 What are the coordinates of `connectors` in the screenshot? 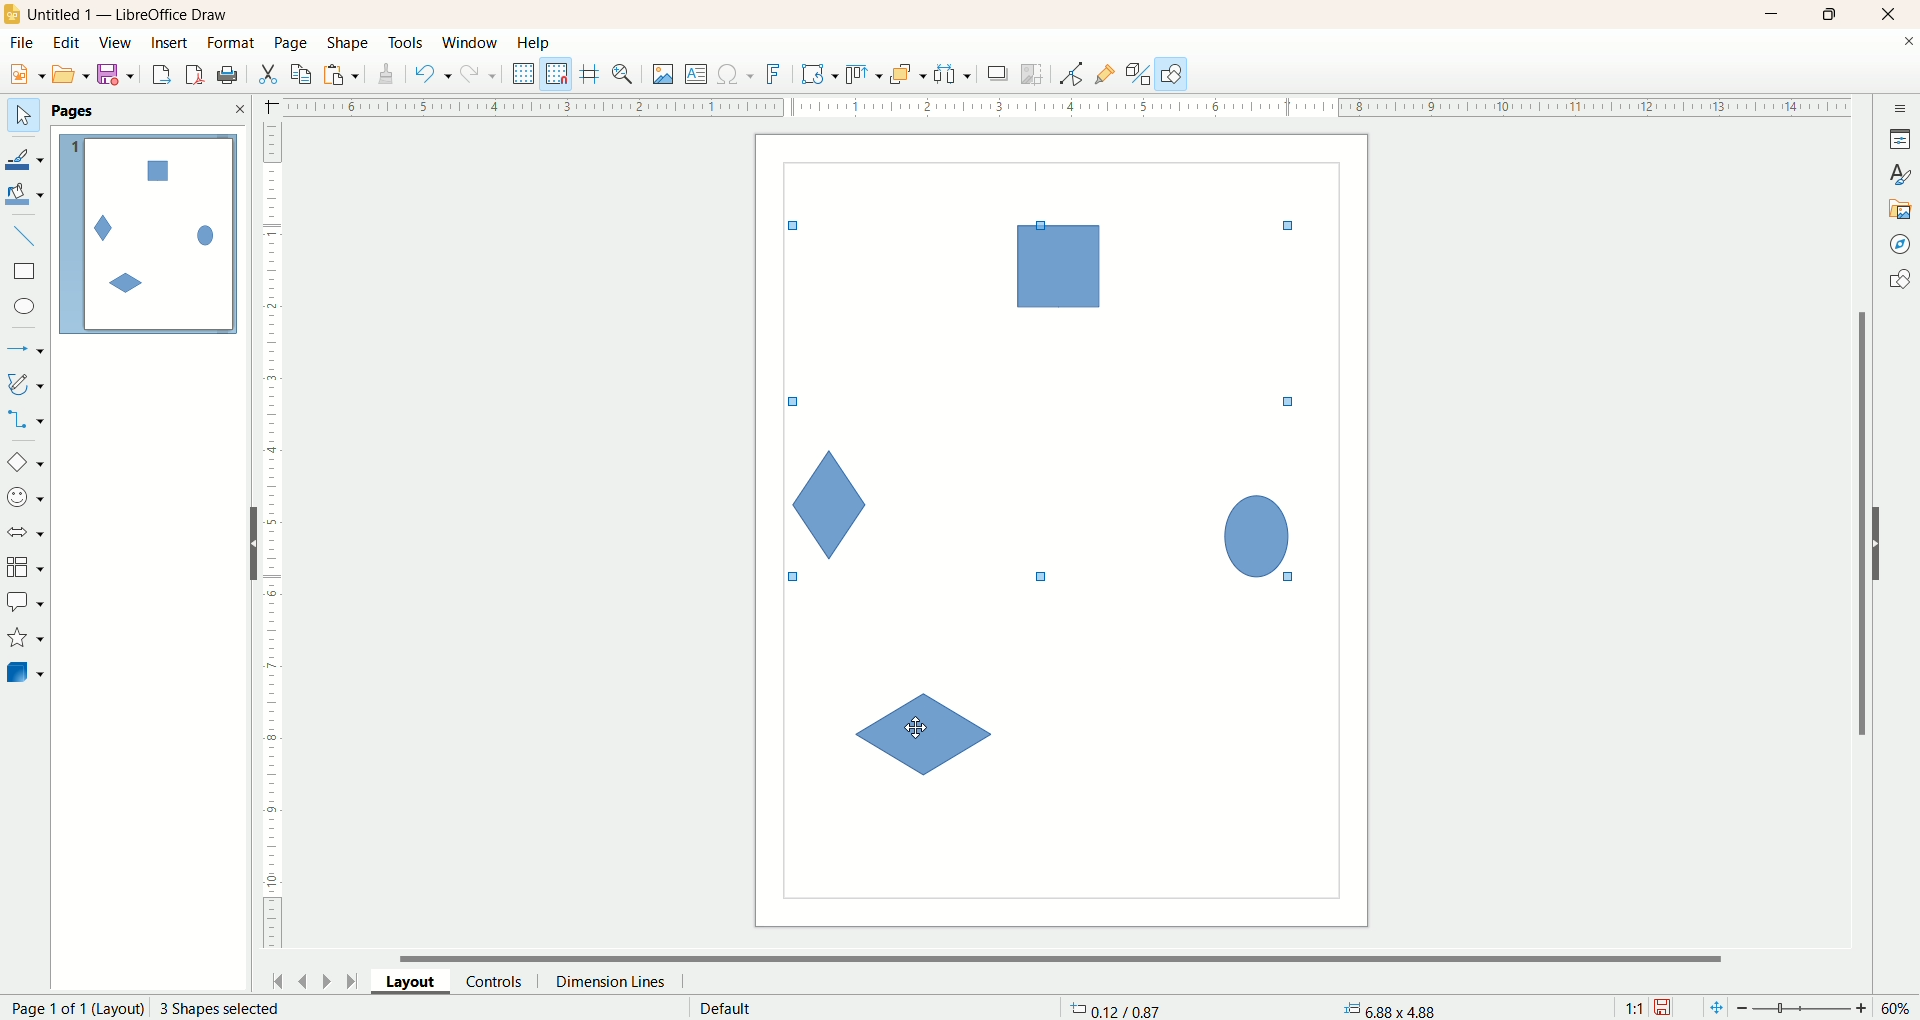 It's located at (25, 419).